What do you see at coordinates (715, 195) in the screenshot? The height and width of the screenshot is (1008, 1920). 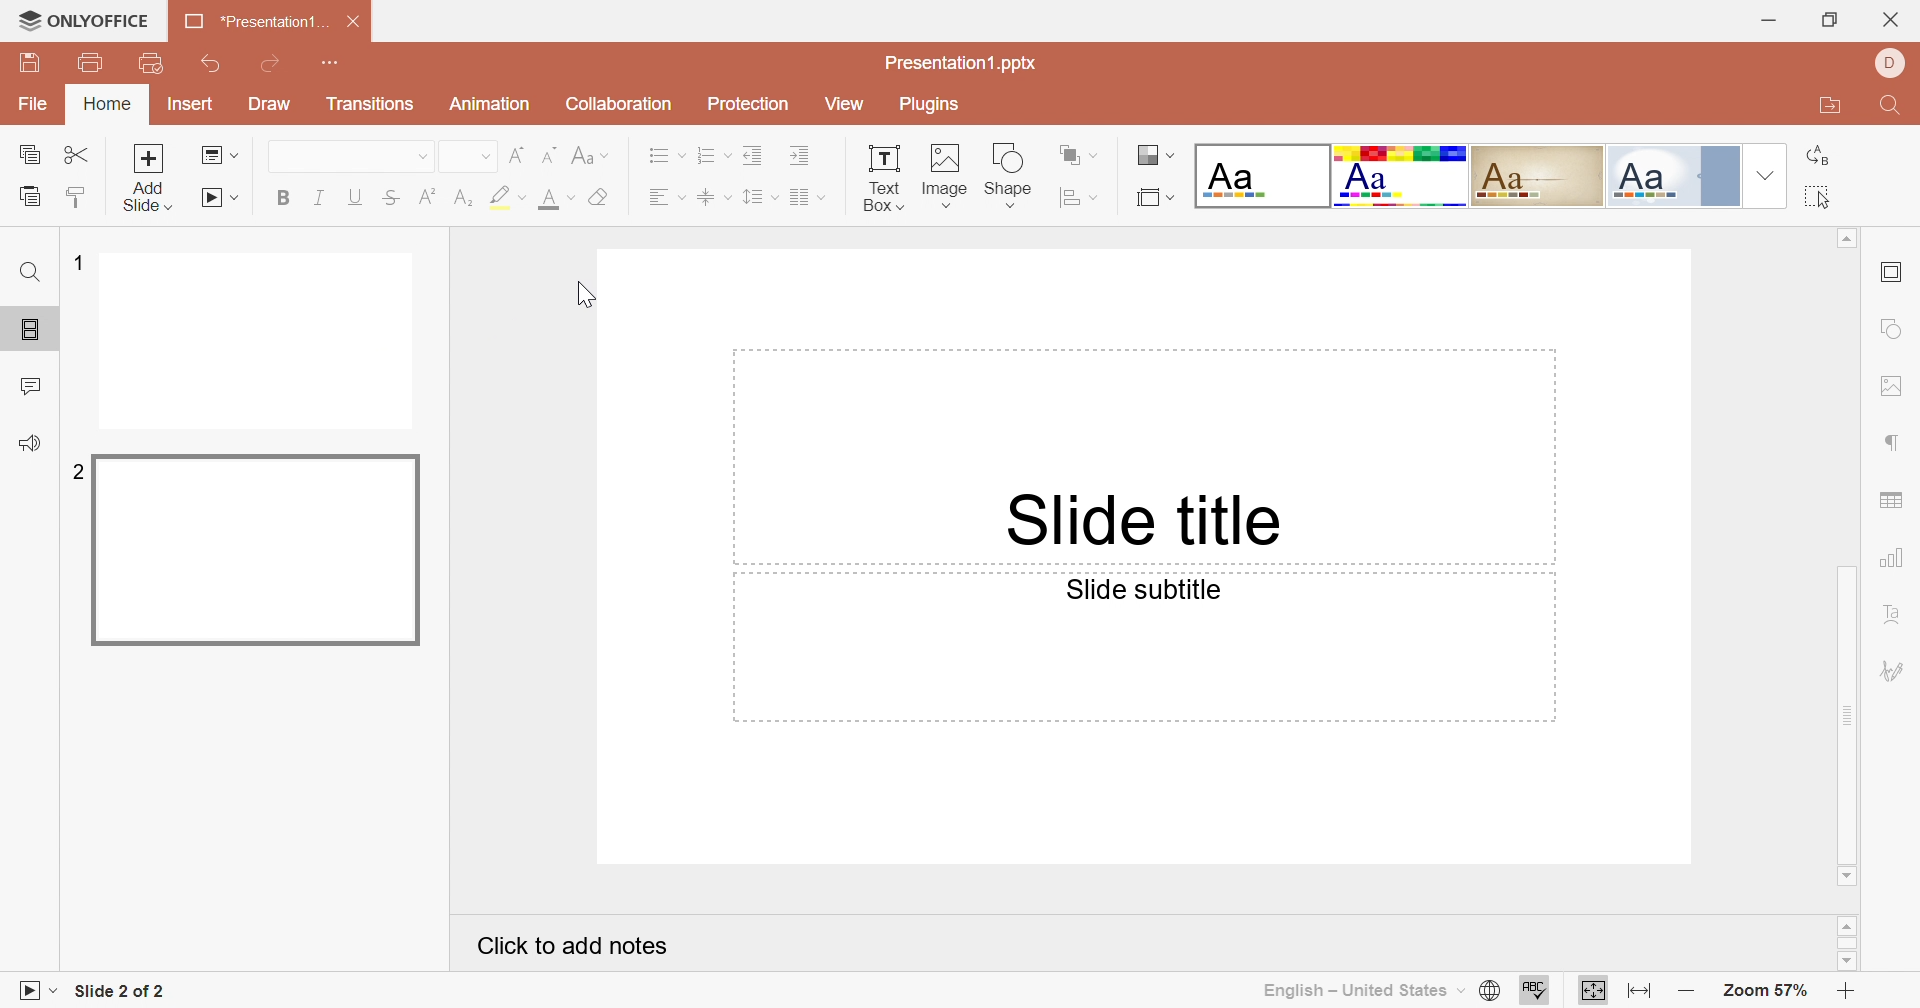 I see `Align Middle` at bounding box center [715, 195].